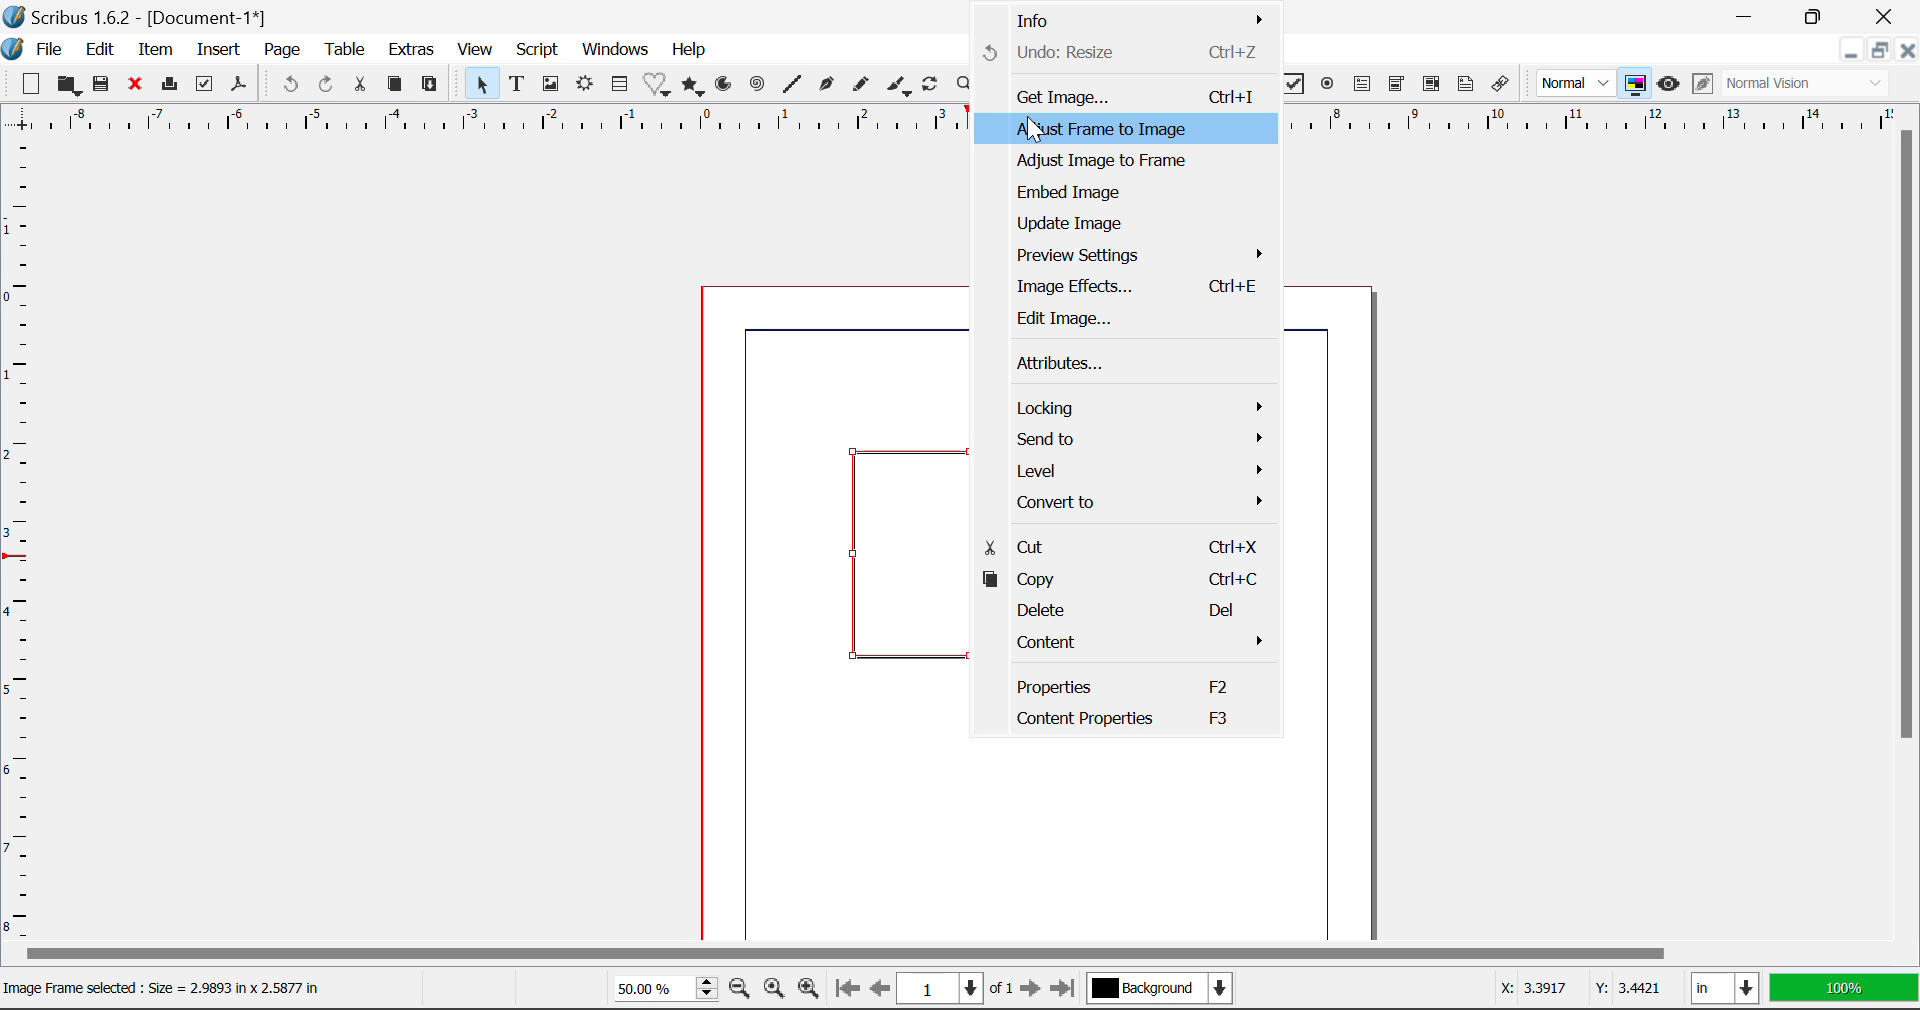  I want to click on Paste, so click(431, 87).